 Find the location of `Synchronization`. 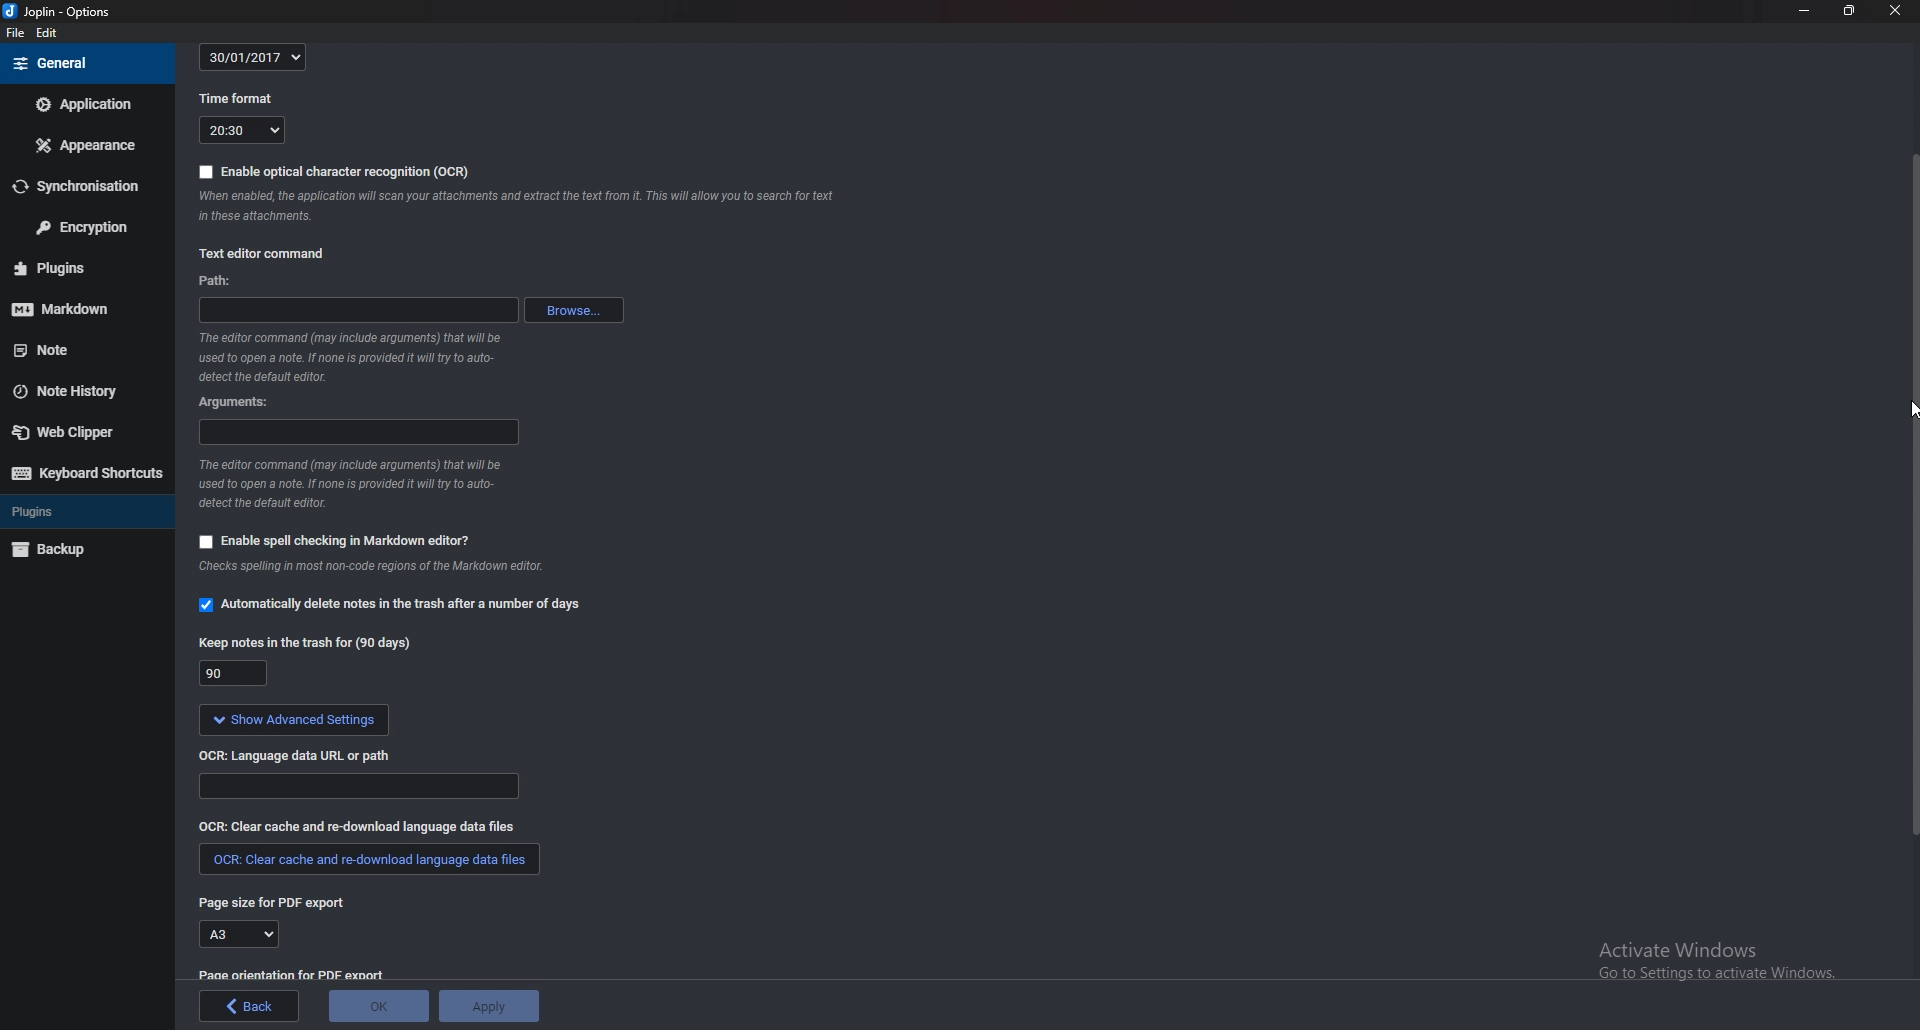

Synchronization is located at coordinates (81, 186).